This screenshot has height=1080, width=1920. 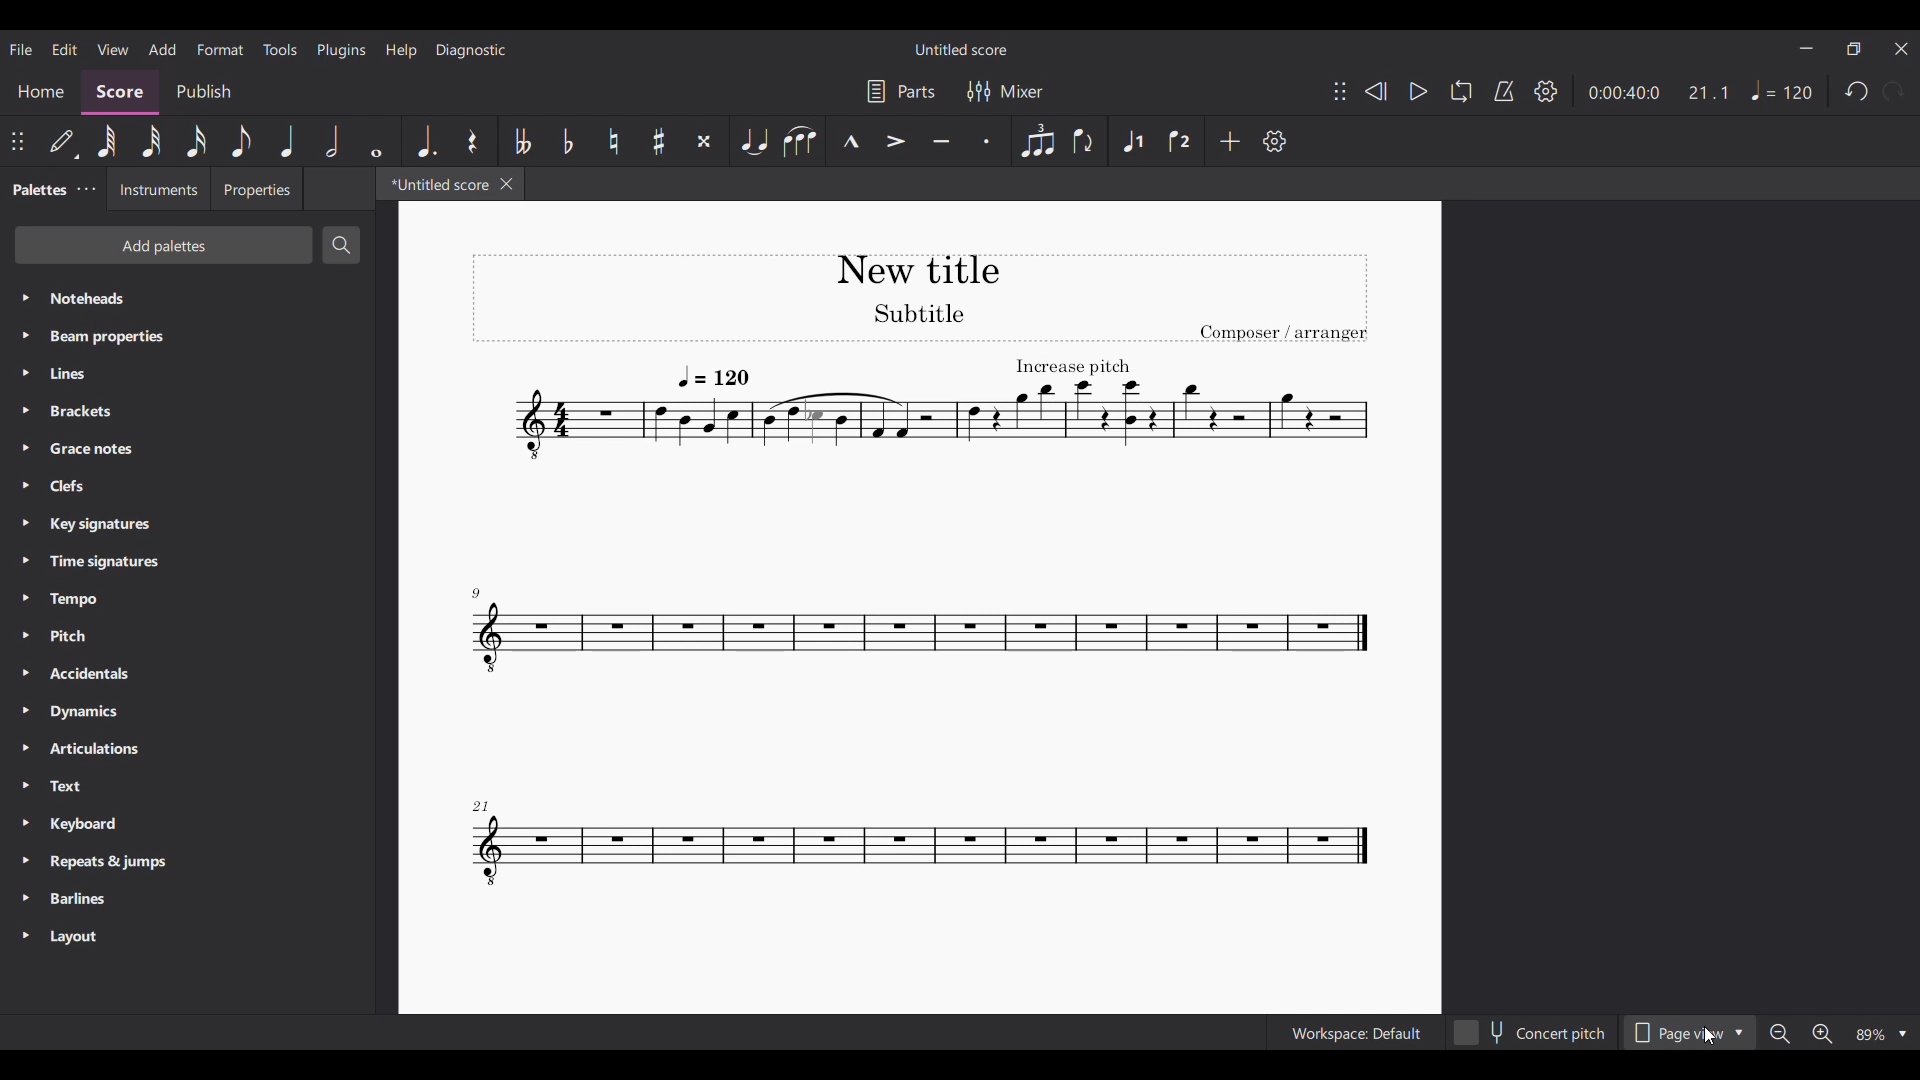 What do you see at coordinates (1132, 141) in the screenshot?
I see `Voice 1` at bounding box center [1132, 141].